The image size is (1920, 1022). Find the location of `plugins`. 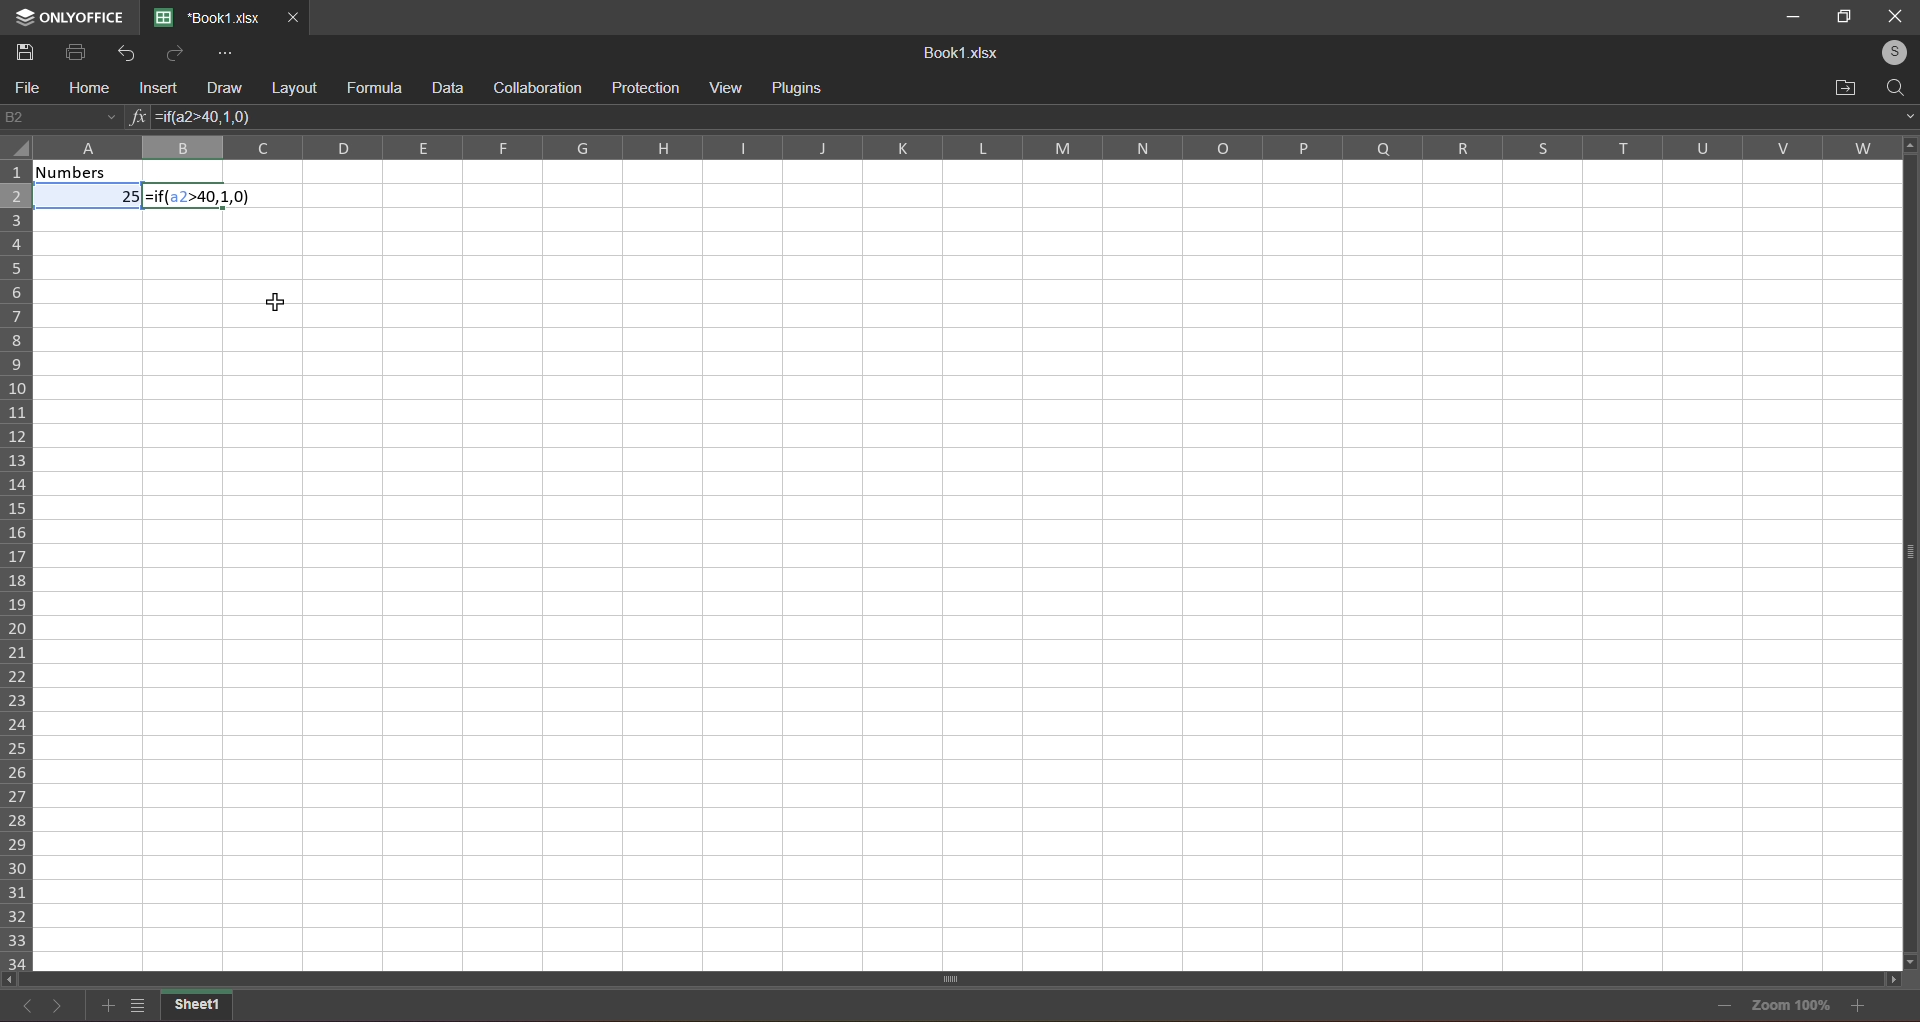

plugins is located at coordinates (802, 85).